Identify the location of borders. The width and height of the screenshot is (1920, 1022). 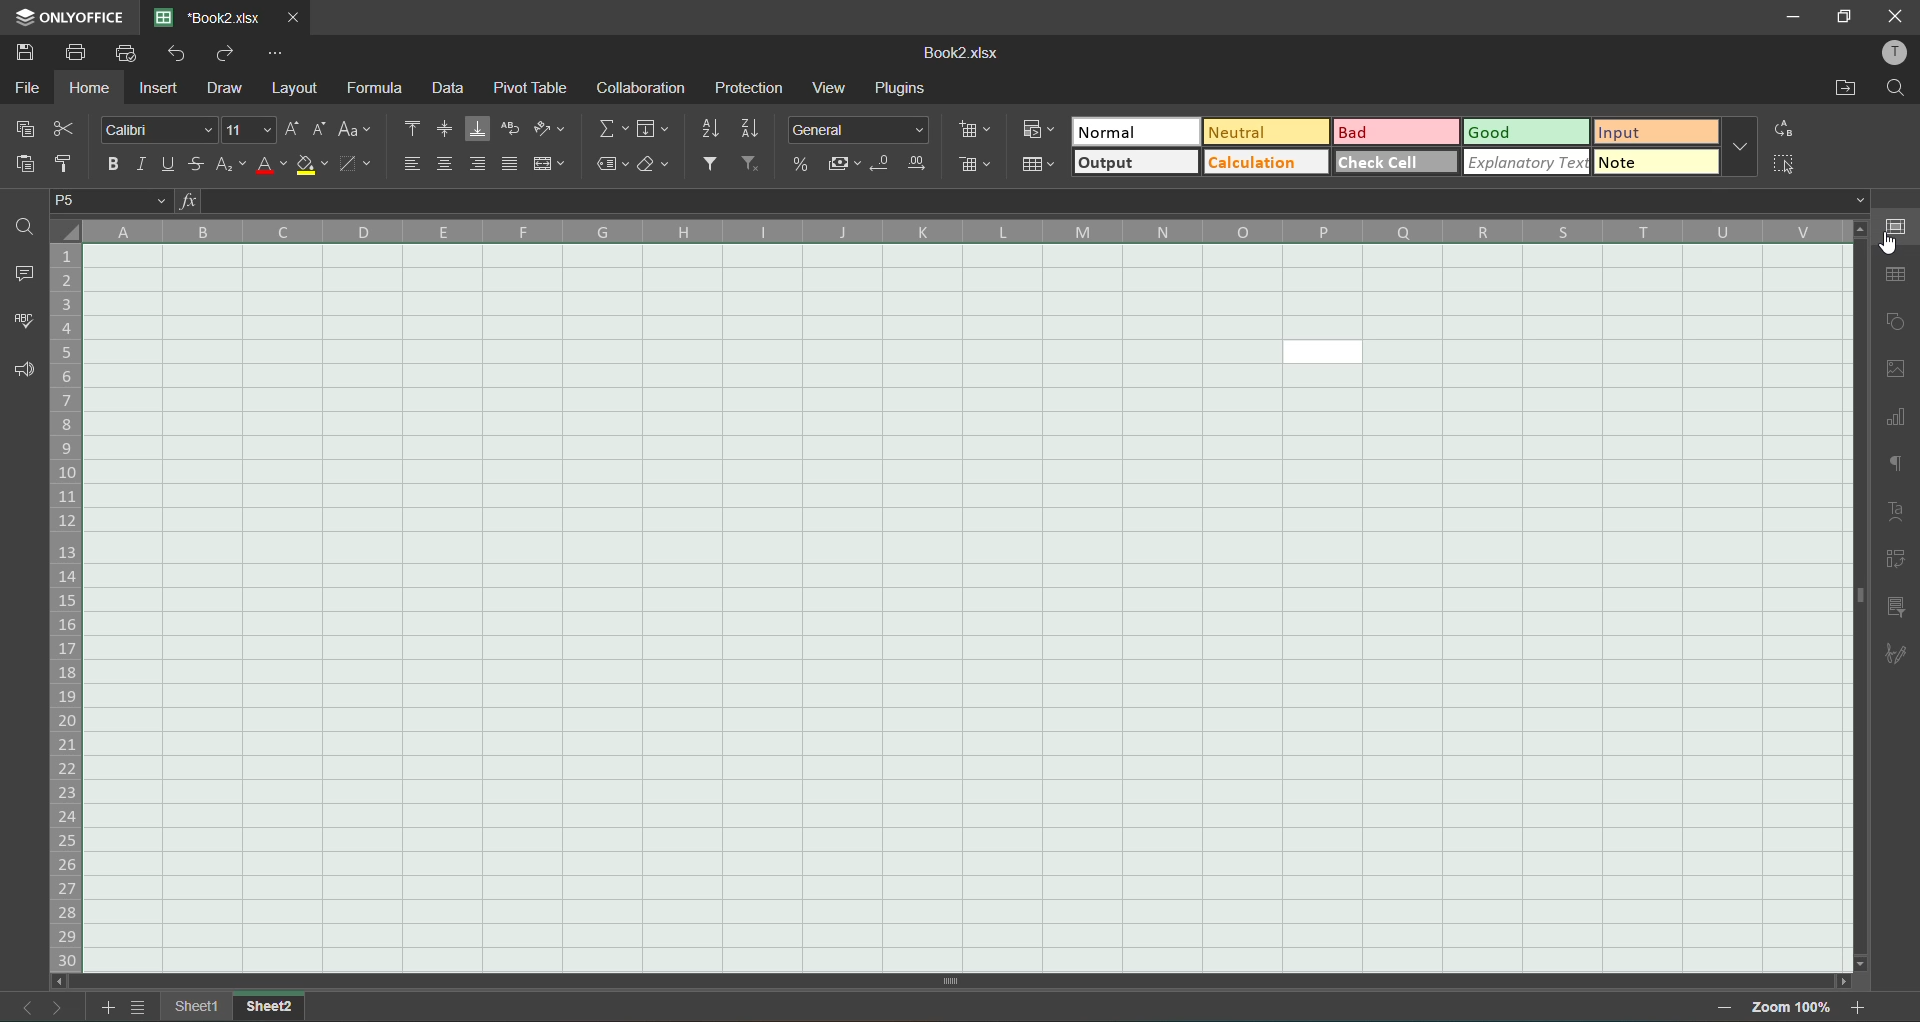
(361, 166).